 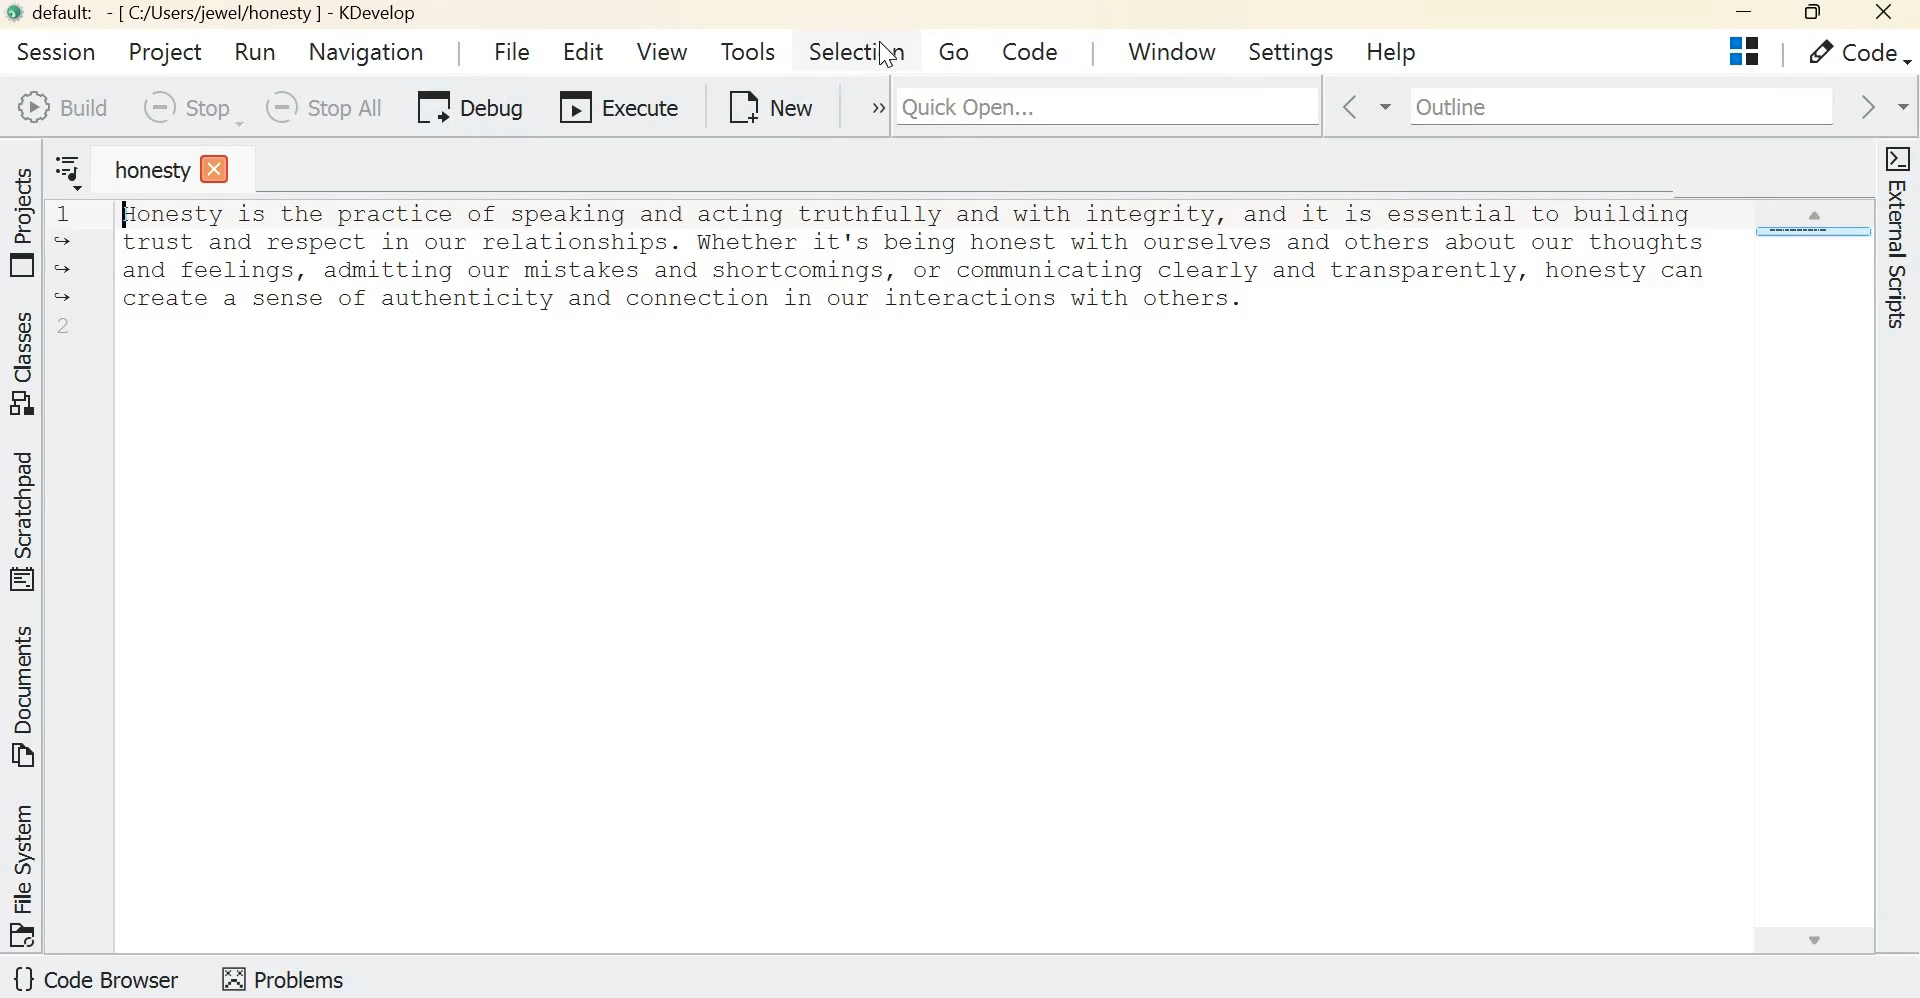 I want to click on Text - Honesty is the practice of speaking and acting truthfully and with integrity, and it is essential to building trust and respect in our relationships. Whether it's being honest with ourselves and others about our thoughts and feelings, adnitting our mistakes and shortcomings, or communicating clearly and transparently, honesty can create a sense of authenticity and connection in our interactions with others., so click(x=914, y=275).